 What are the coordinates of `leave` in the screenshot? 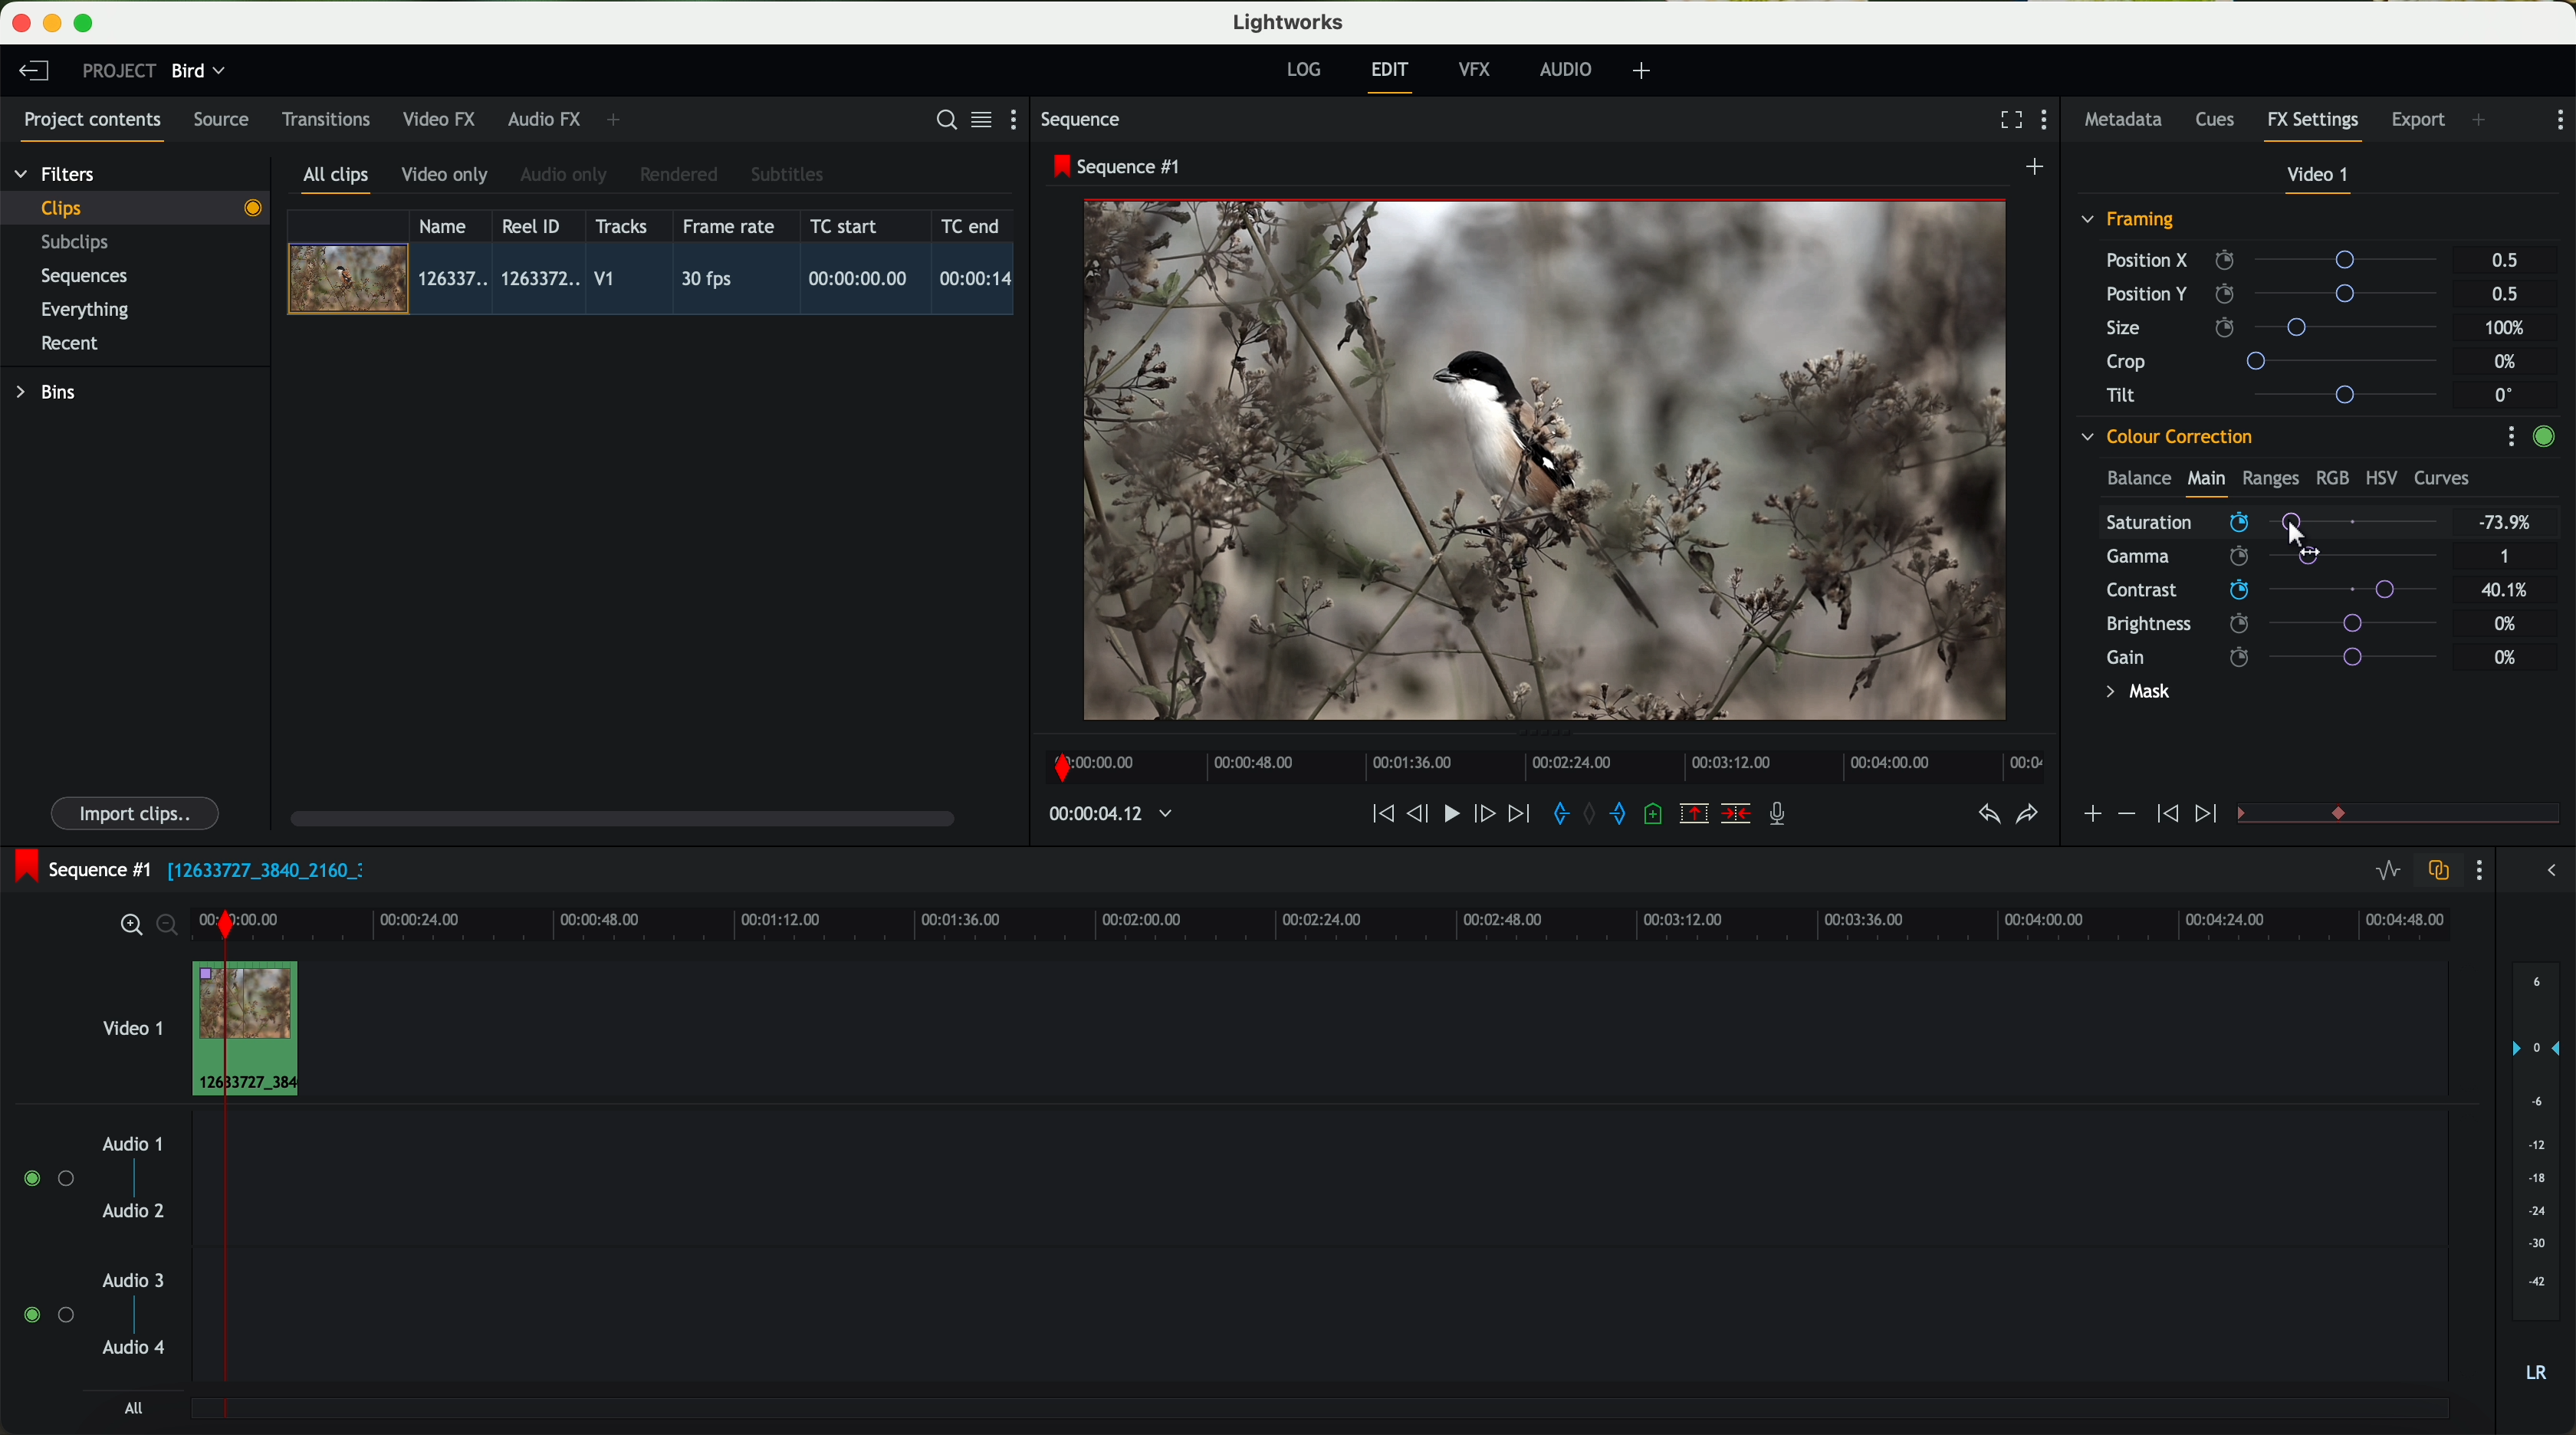 It's located at (33, 72).